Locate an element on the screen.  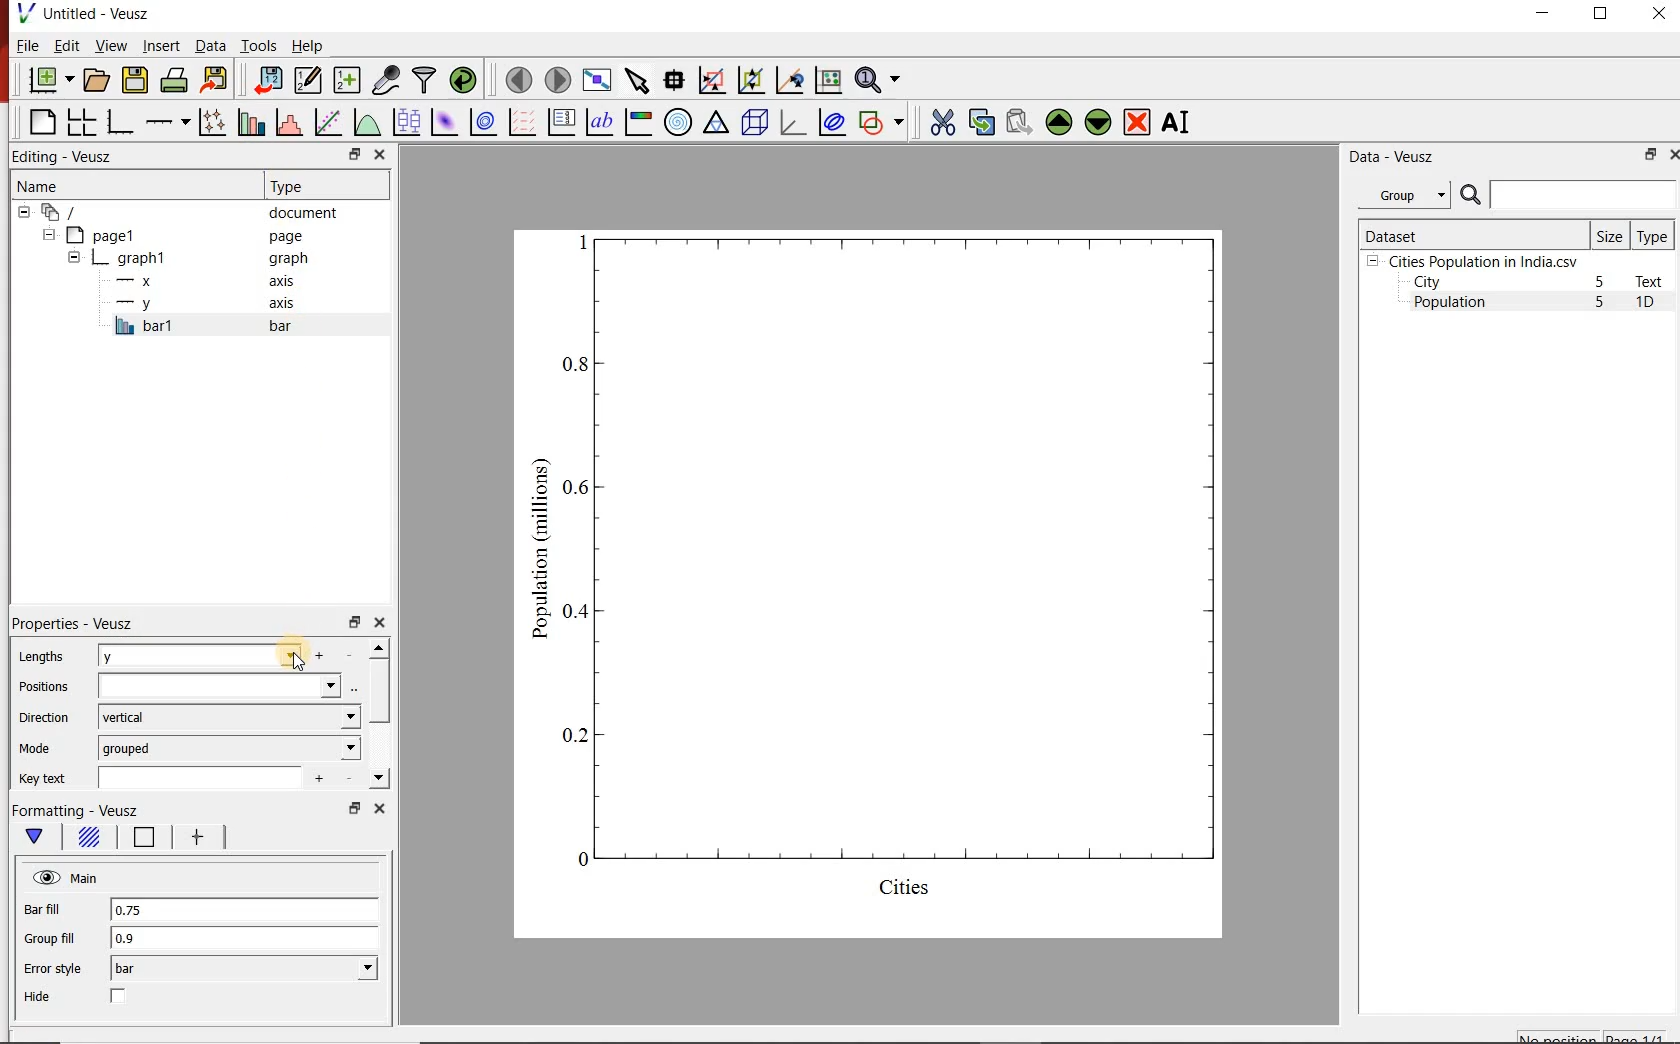
move to the previous page is located at coordinates (516, 78).